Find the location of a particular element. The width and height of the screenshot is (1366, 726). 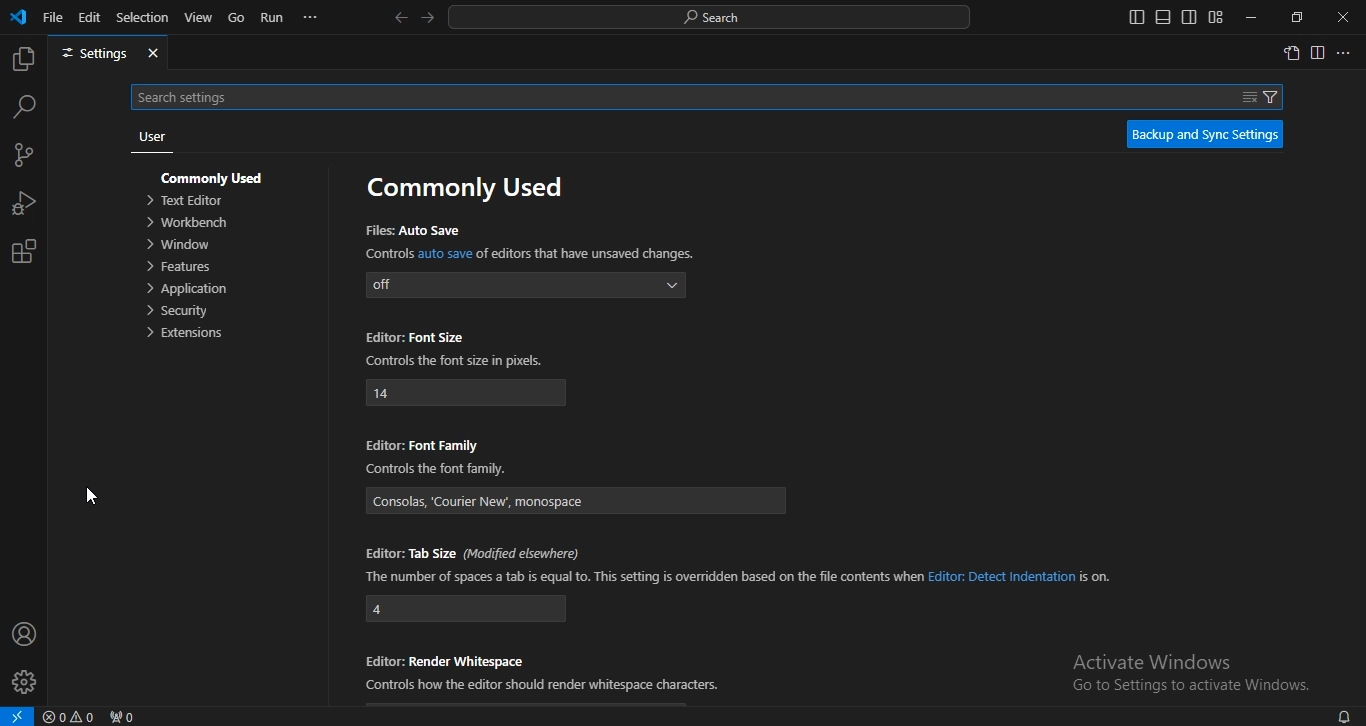

VSCode is located at coordinates (18, 17).